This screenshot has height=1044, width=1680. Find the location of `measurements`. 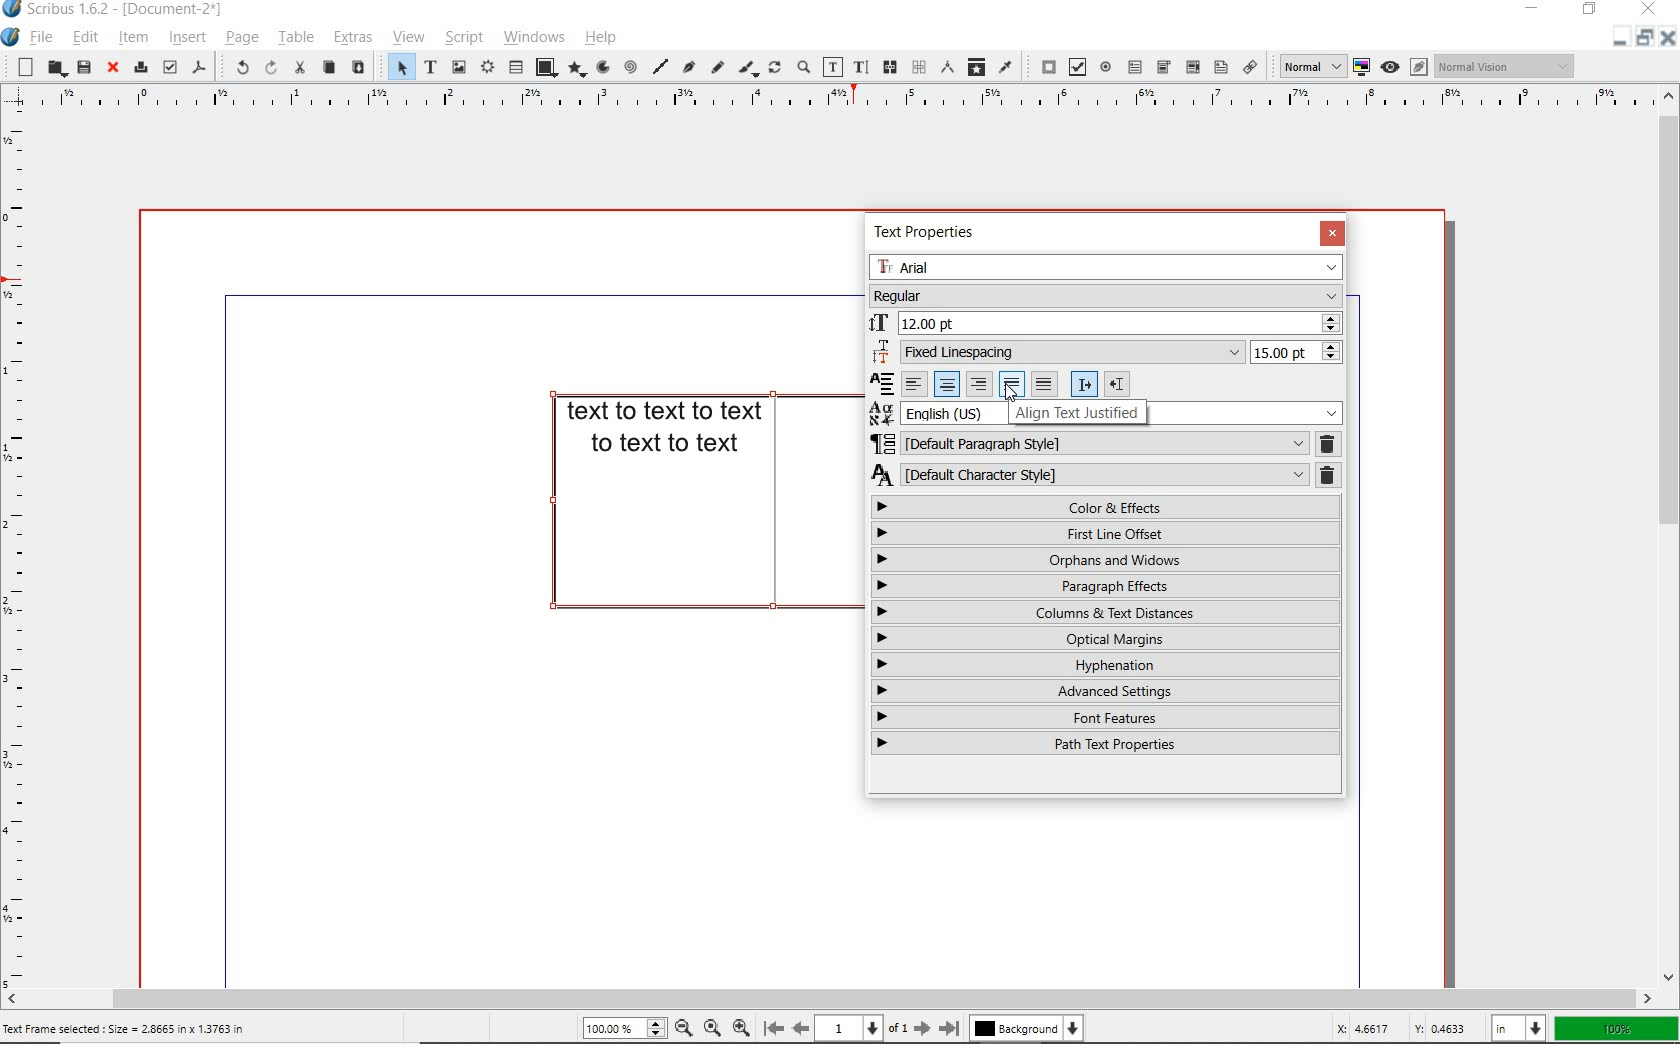

measurements is located at coordinates (945, 69).